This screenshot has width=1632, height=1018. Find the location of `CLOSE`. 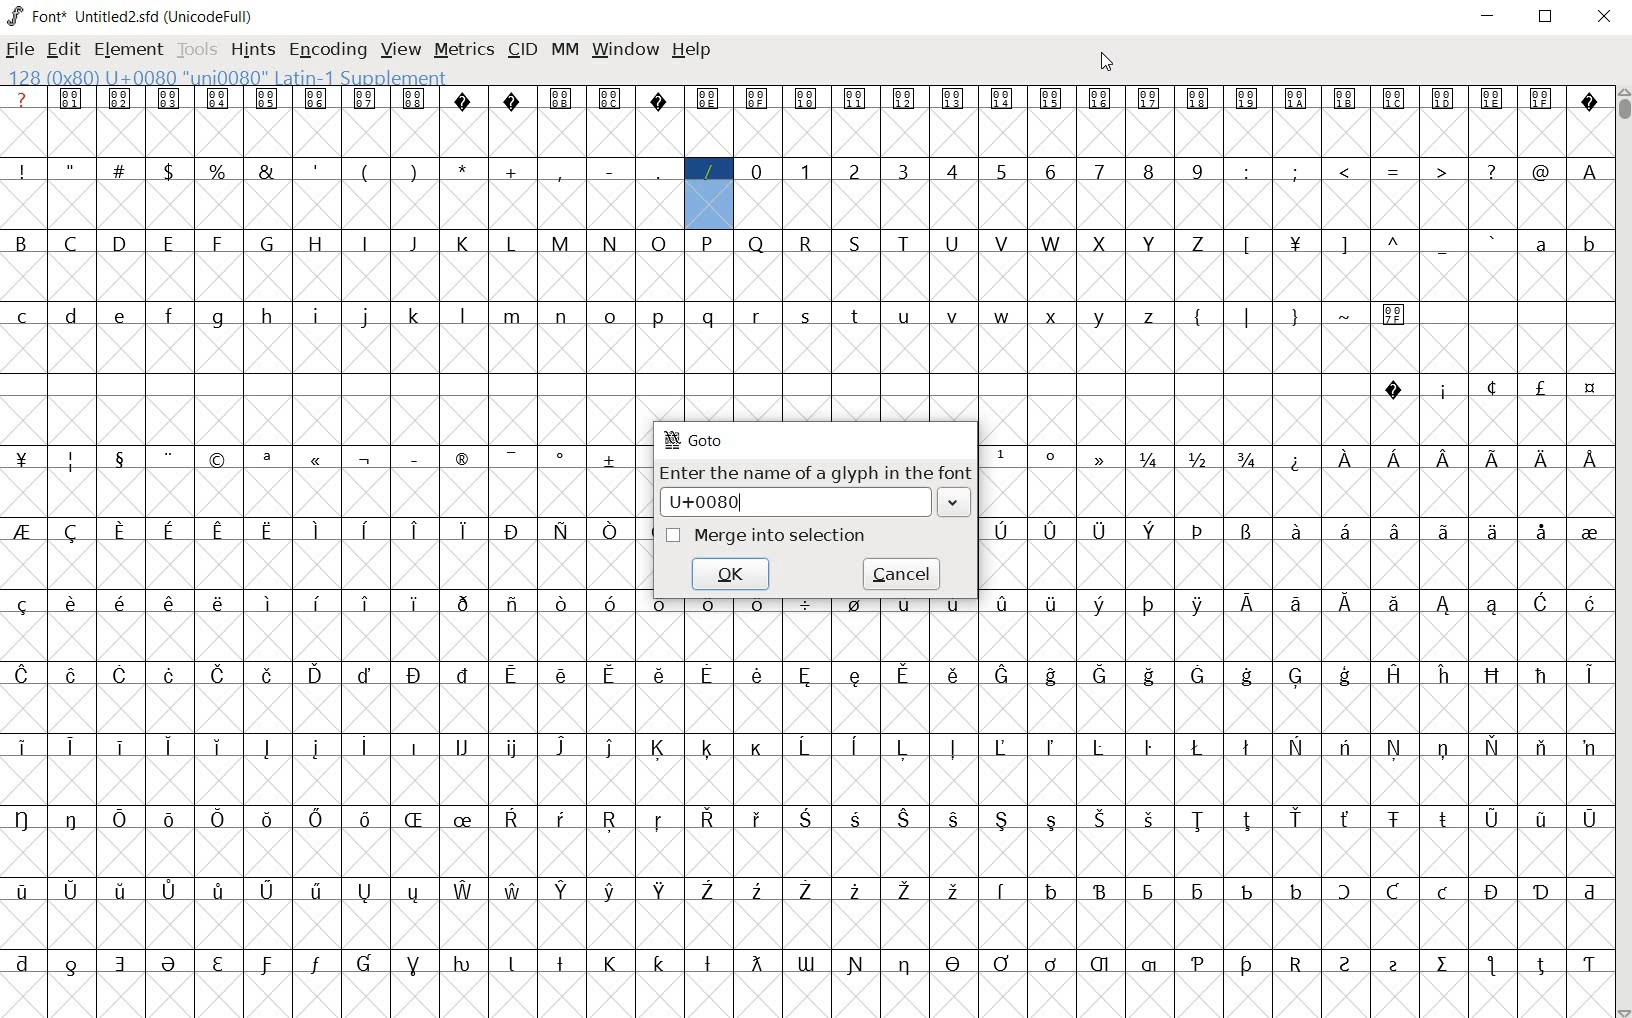

CLOSE is located at coordinates (1604, 18).